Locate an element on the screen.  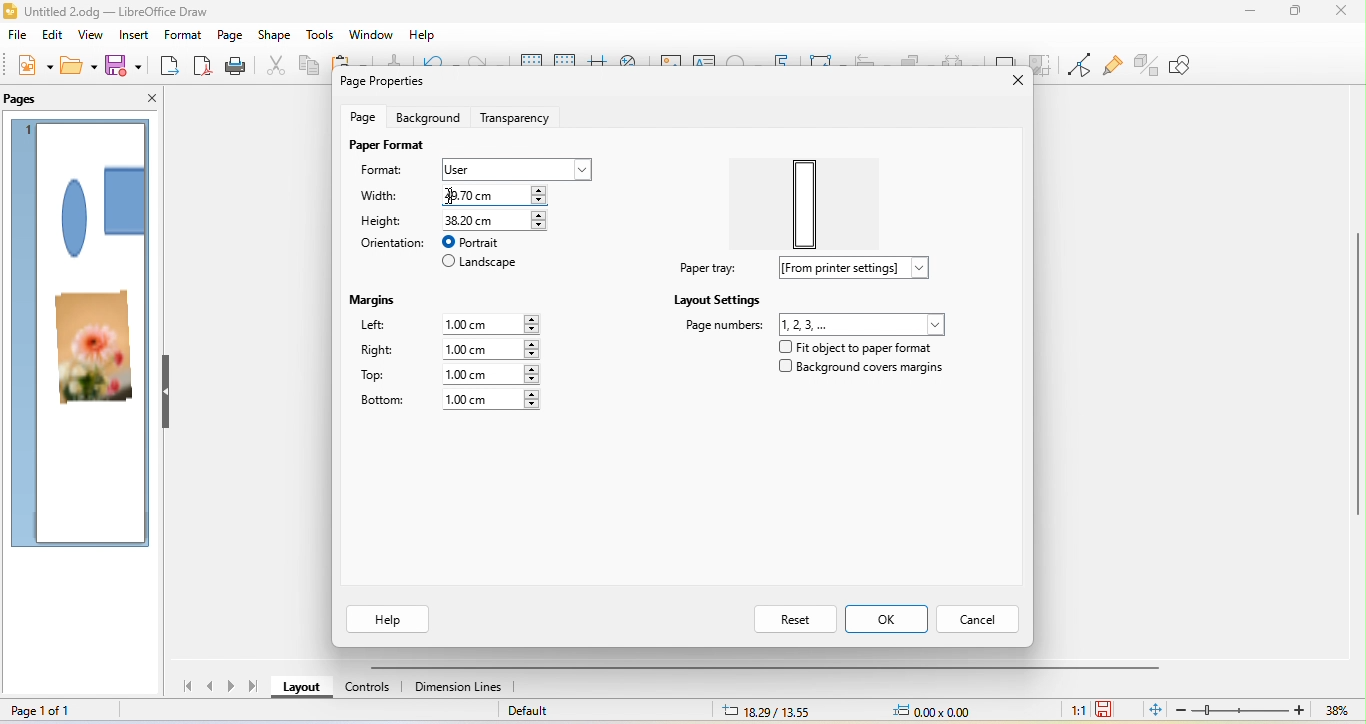
print is located at coordinates (240, 66).